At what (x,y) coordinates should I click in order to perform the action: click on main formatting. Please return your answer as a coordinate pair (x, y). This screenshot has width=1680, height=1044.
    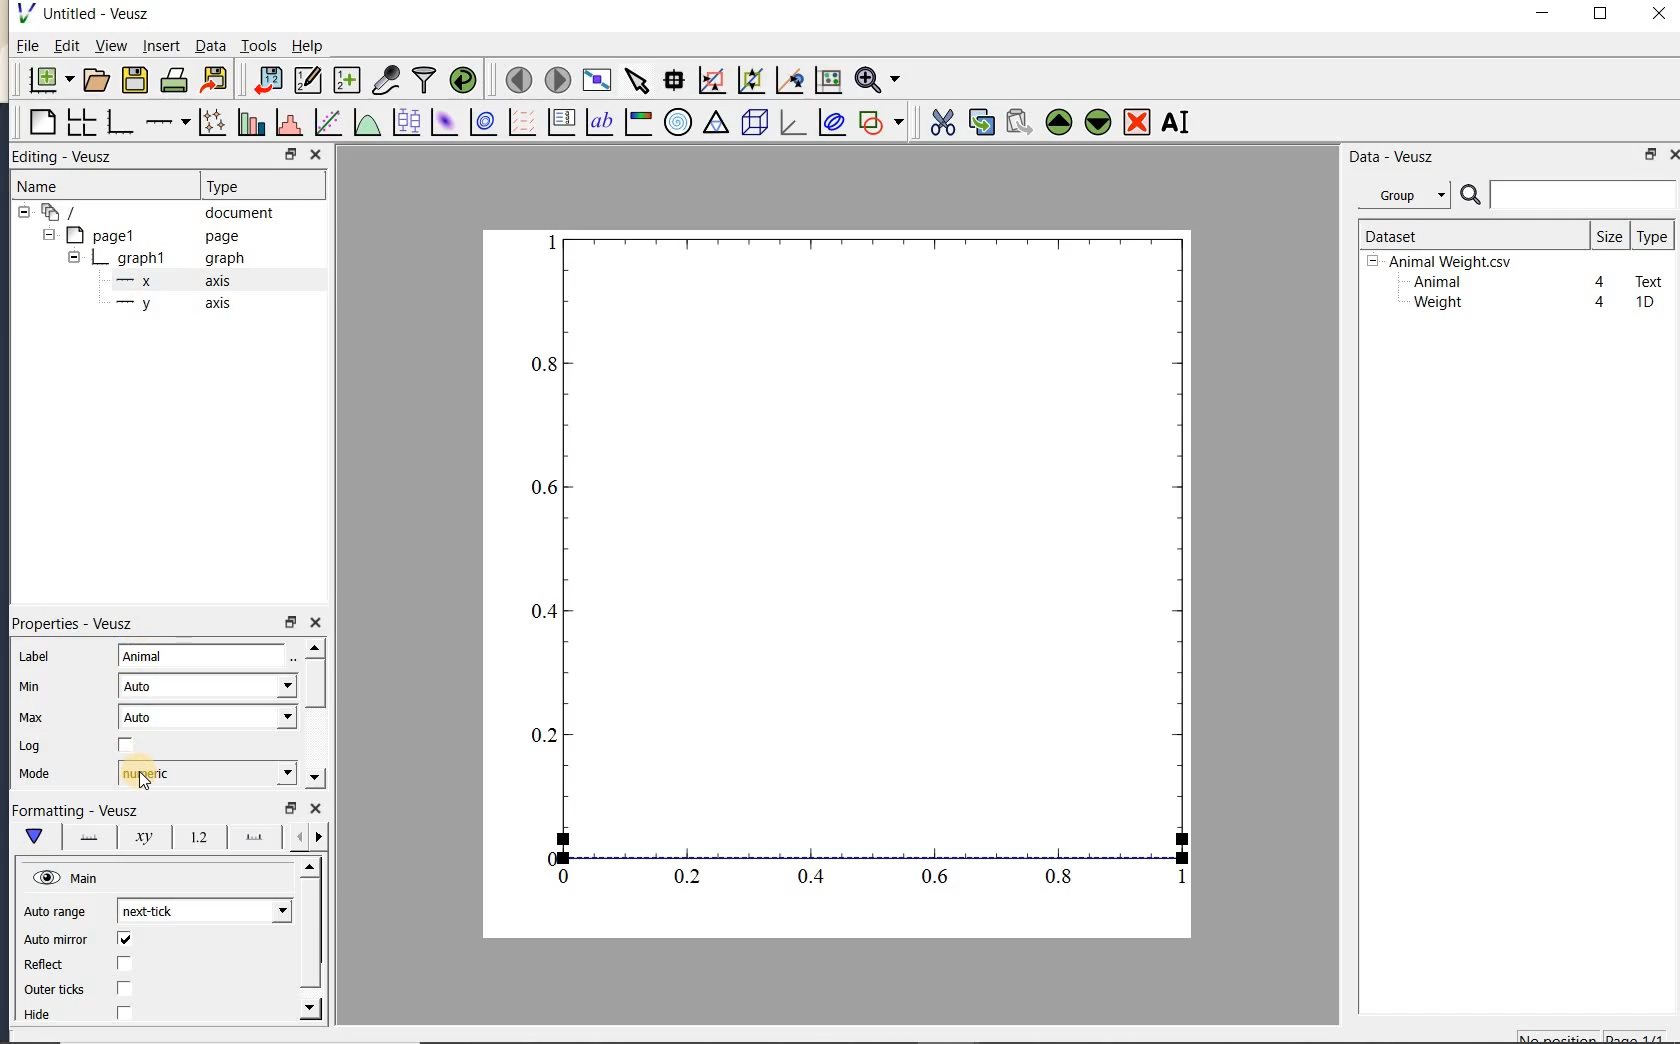
    Looking at the image, I should click on (33, 836).